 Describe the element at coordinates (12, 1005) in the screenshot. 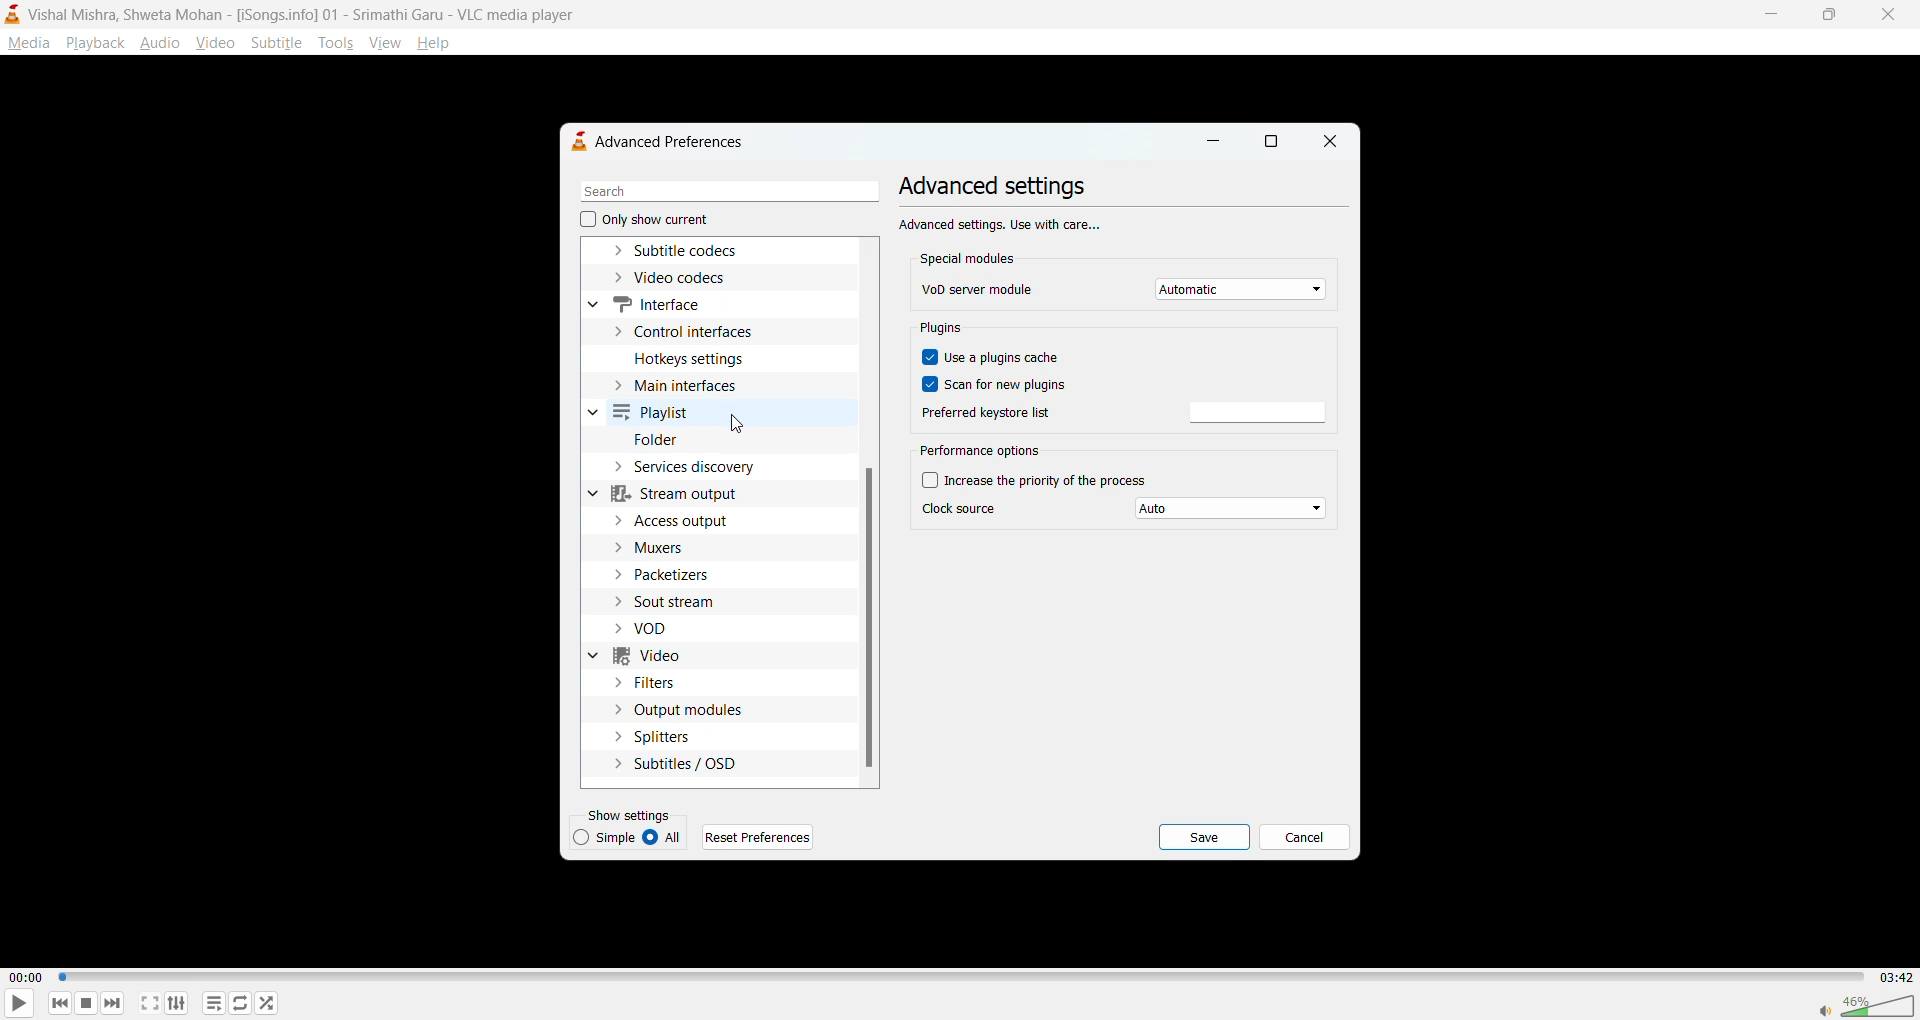

I see `play` at that location.